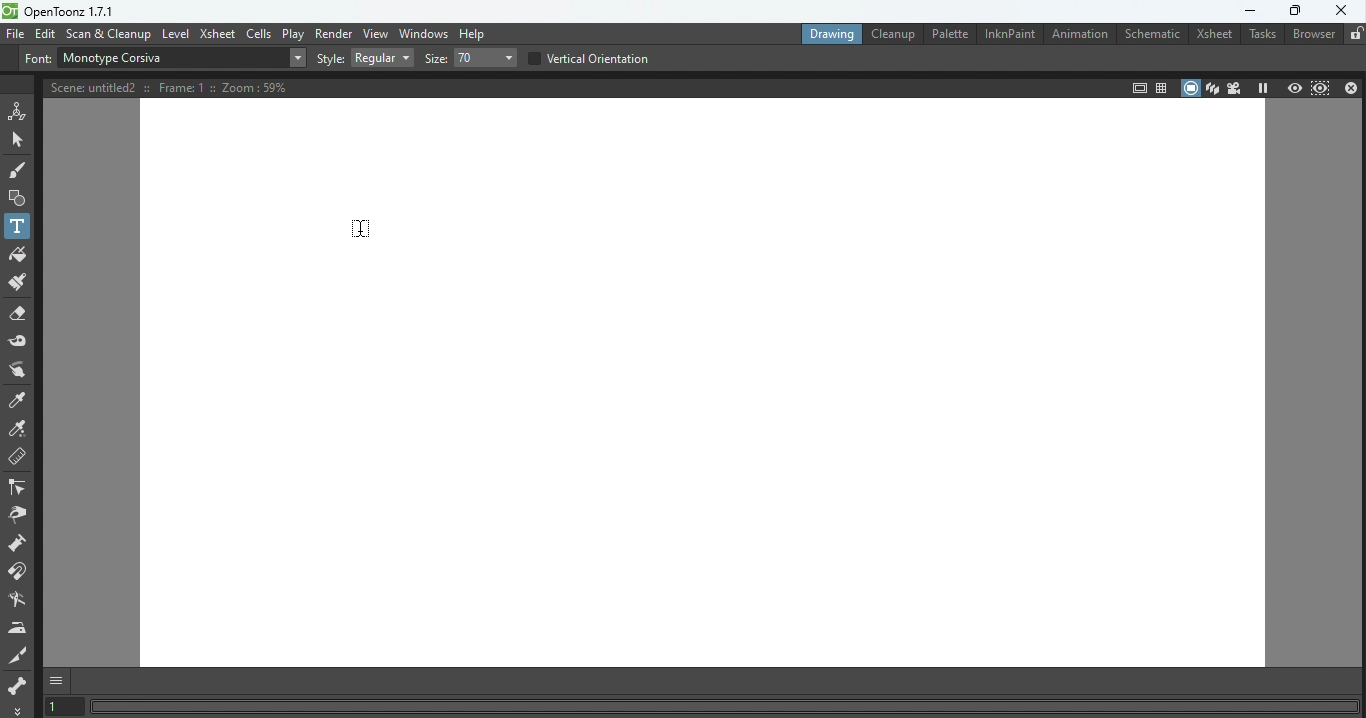 The width and height of the screenshot is (1366, 718). I want to click on Windows, so click(426, 33).